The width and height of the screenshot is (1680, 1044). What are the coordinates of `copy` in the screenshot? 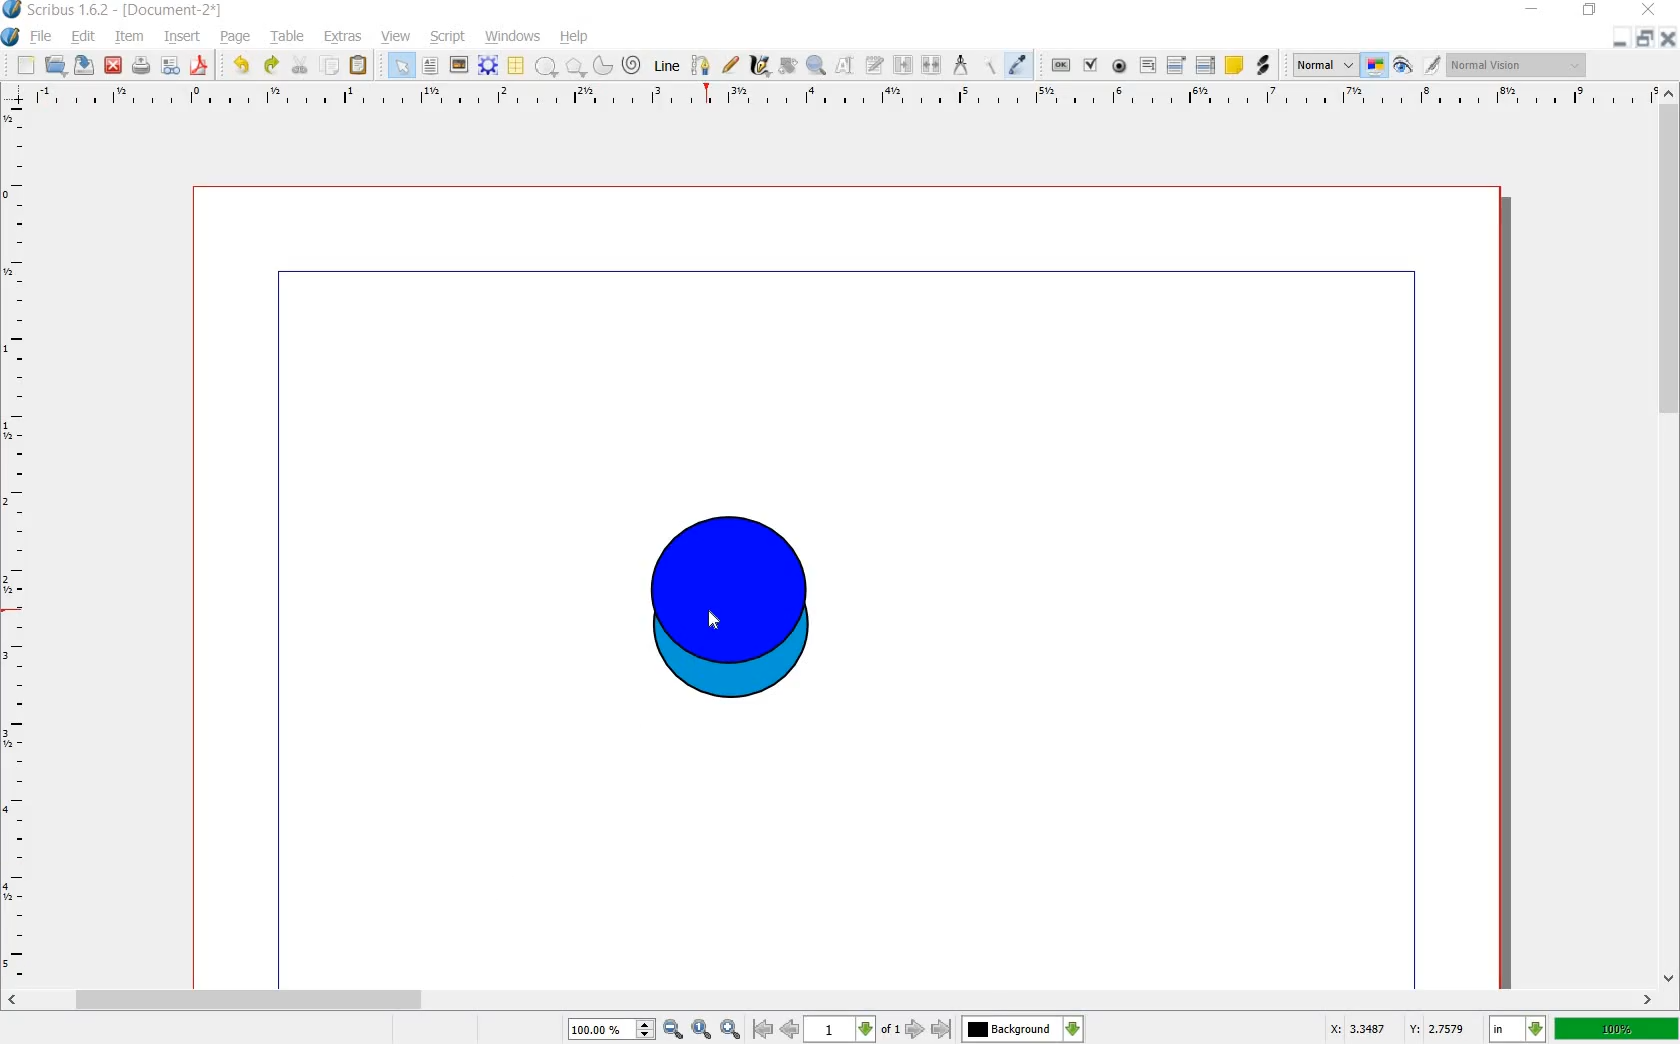 It's located at (332, 66).